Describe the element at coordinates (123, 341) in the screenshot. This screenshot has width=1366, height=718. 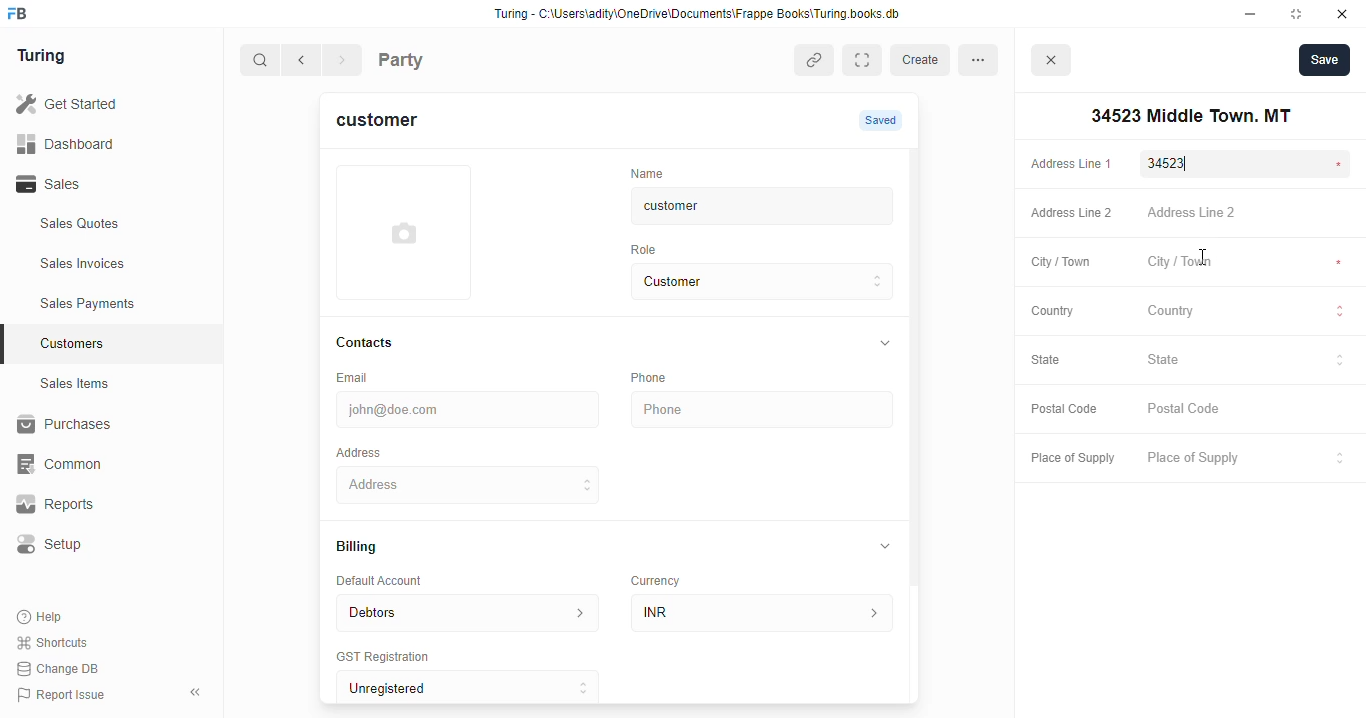
I see `Customers` at that location.